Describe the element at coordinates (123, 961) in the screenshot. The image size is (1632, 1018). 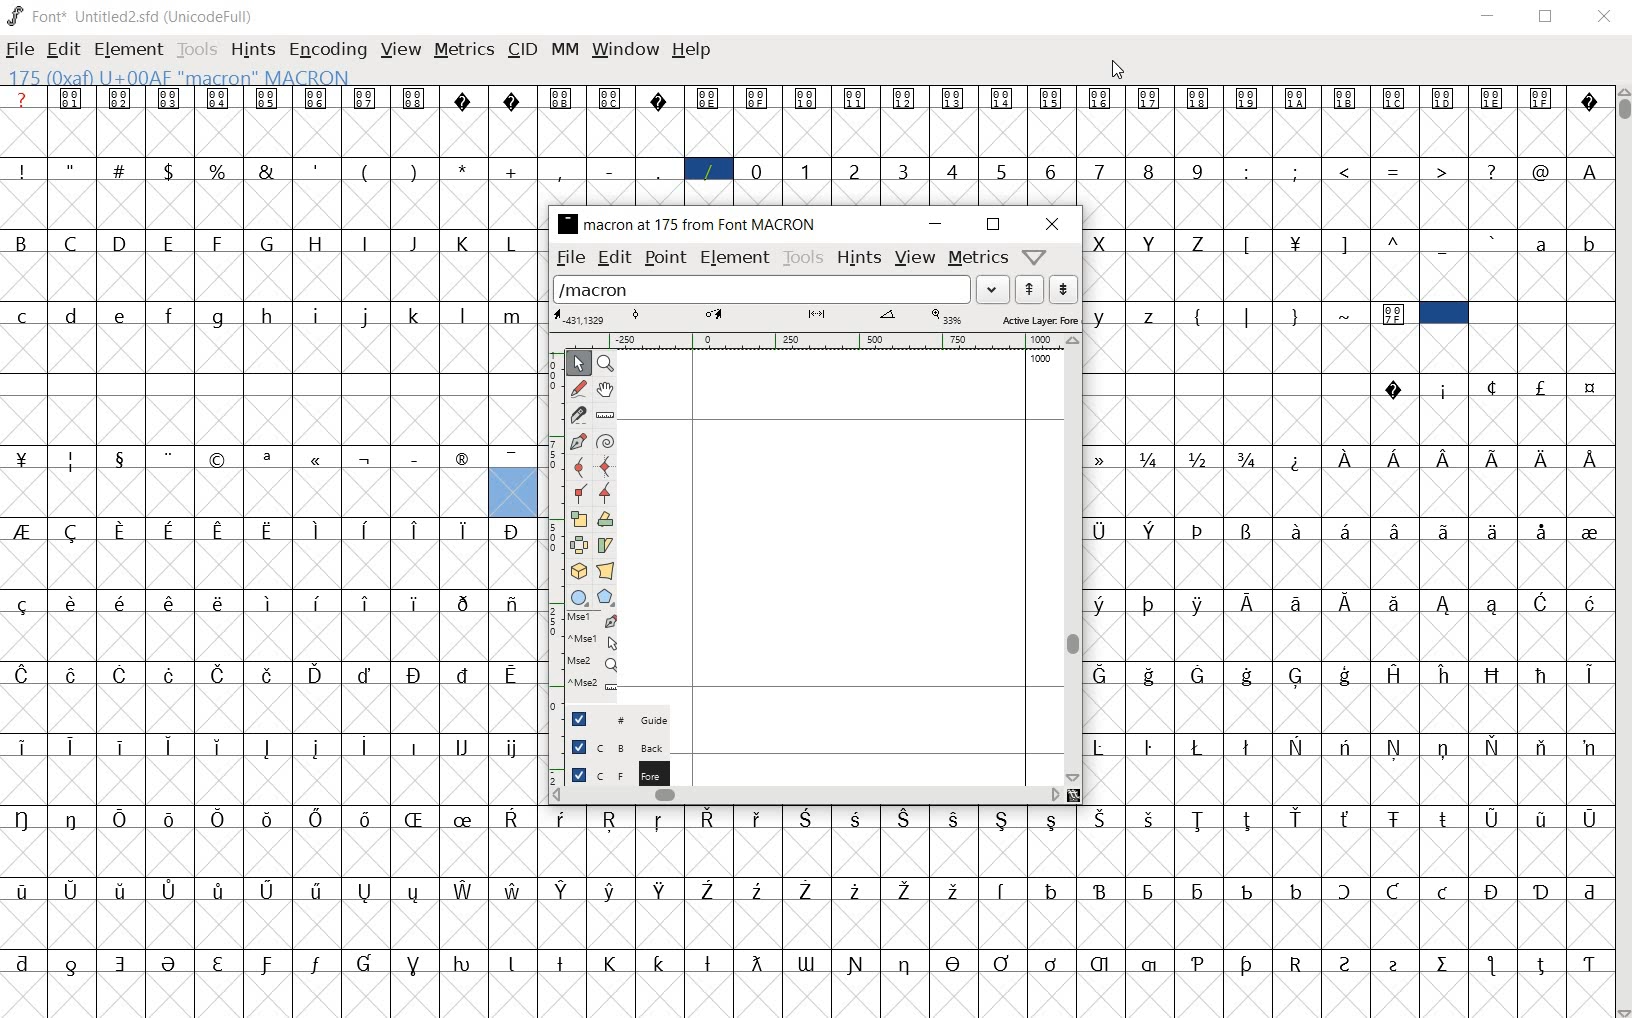
I see `Symbol` at that location.